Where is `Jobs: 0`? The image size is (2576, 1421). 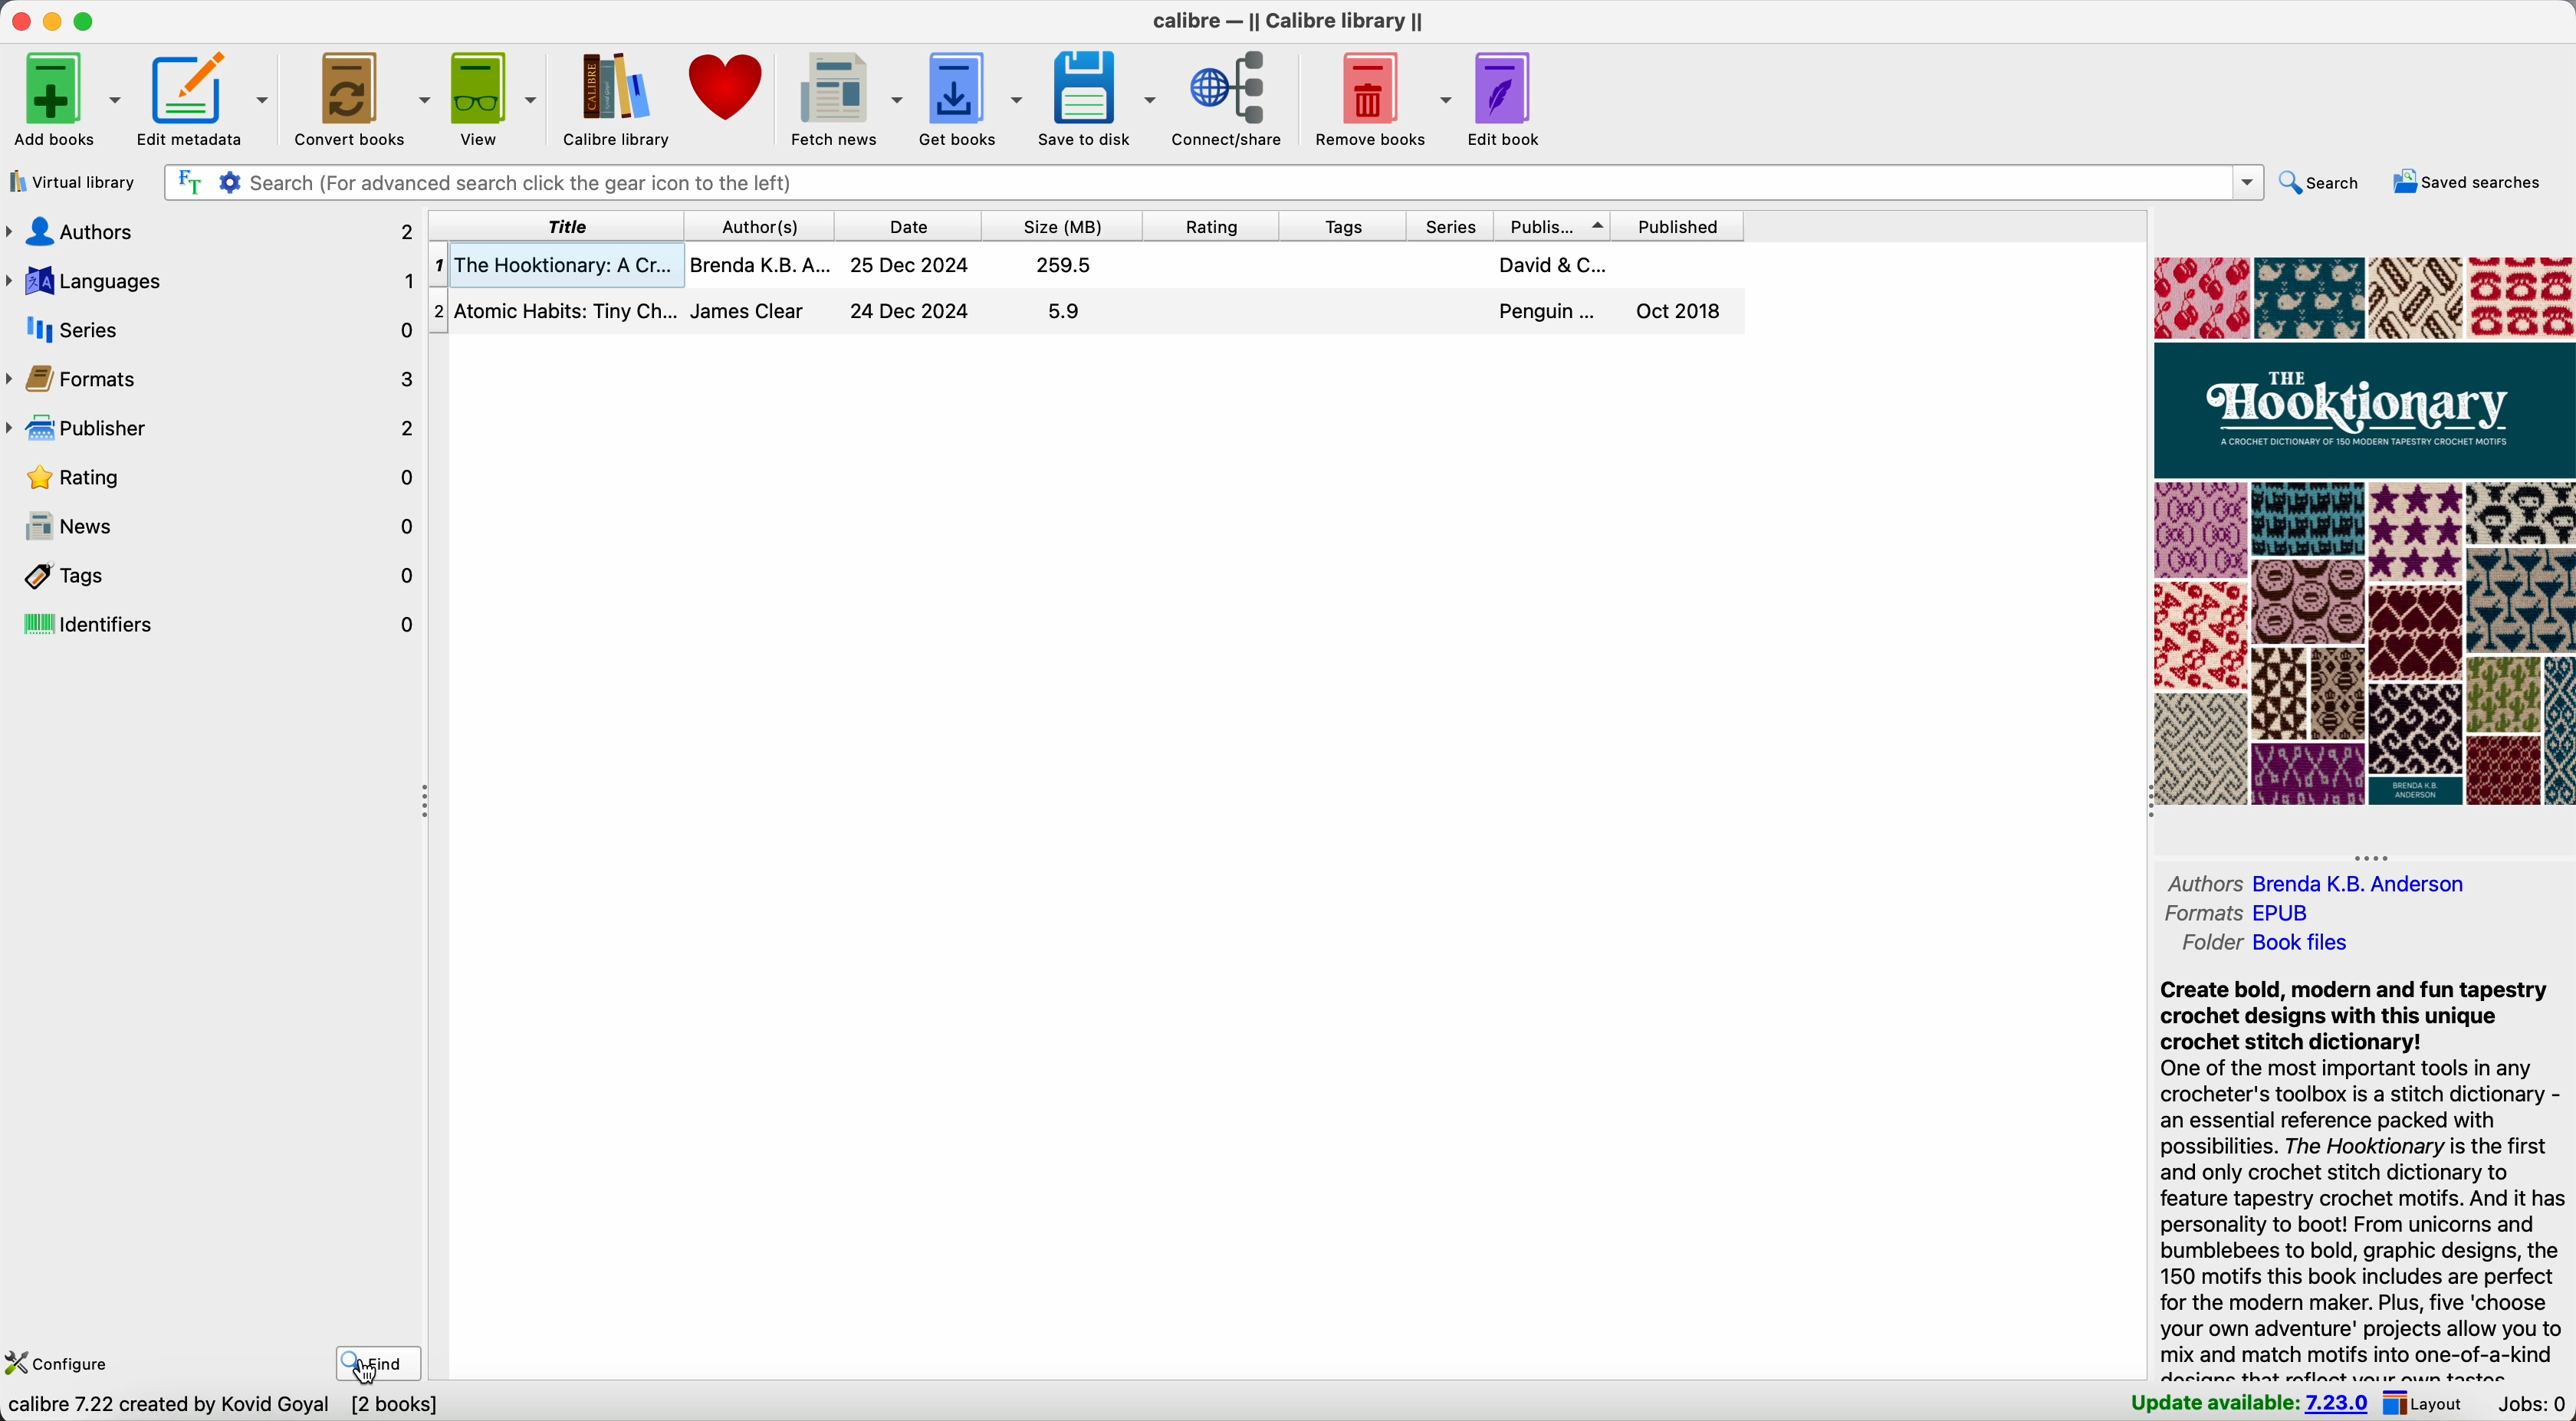
Jobs: 0 is located at coordinates (2533, 1404).